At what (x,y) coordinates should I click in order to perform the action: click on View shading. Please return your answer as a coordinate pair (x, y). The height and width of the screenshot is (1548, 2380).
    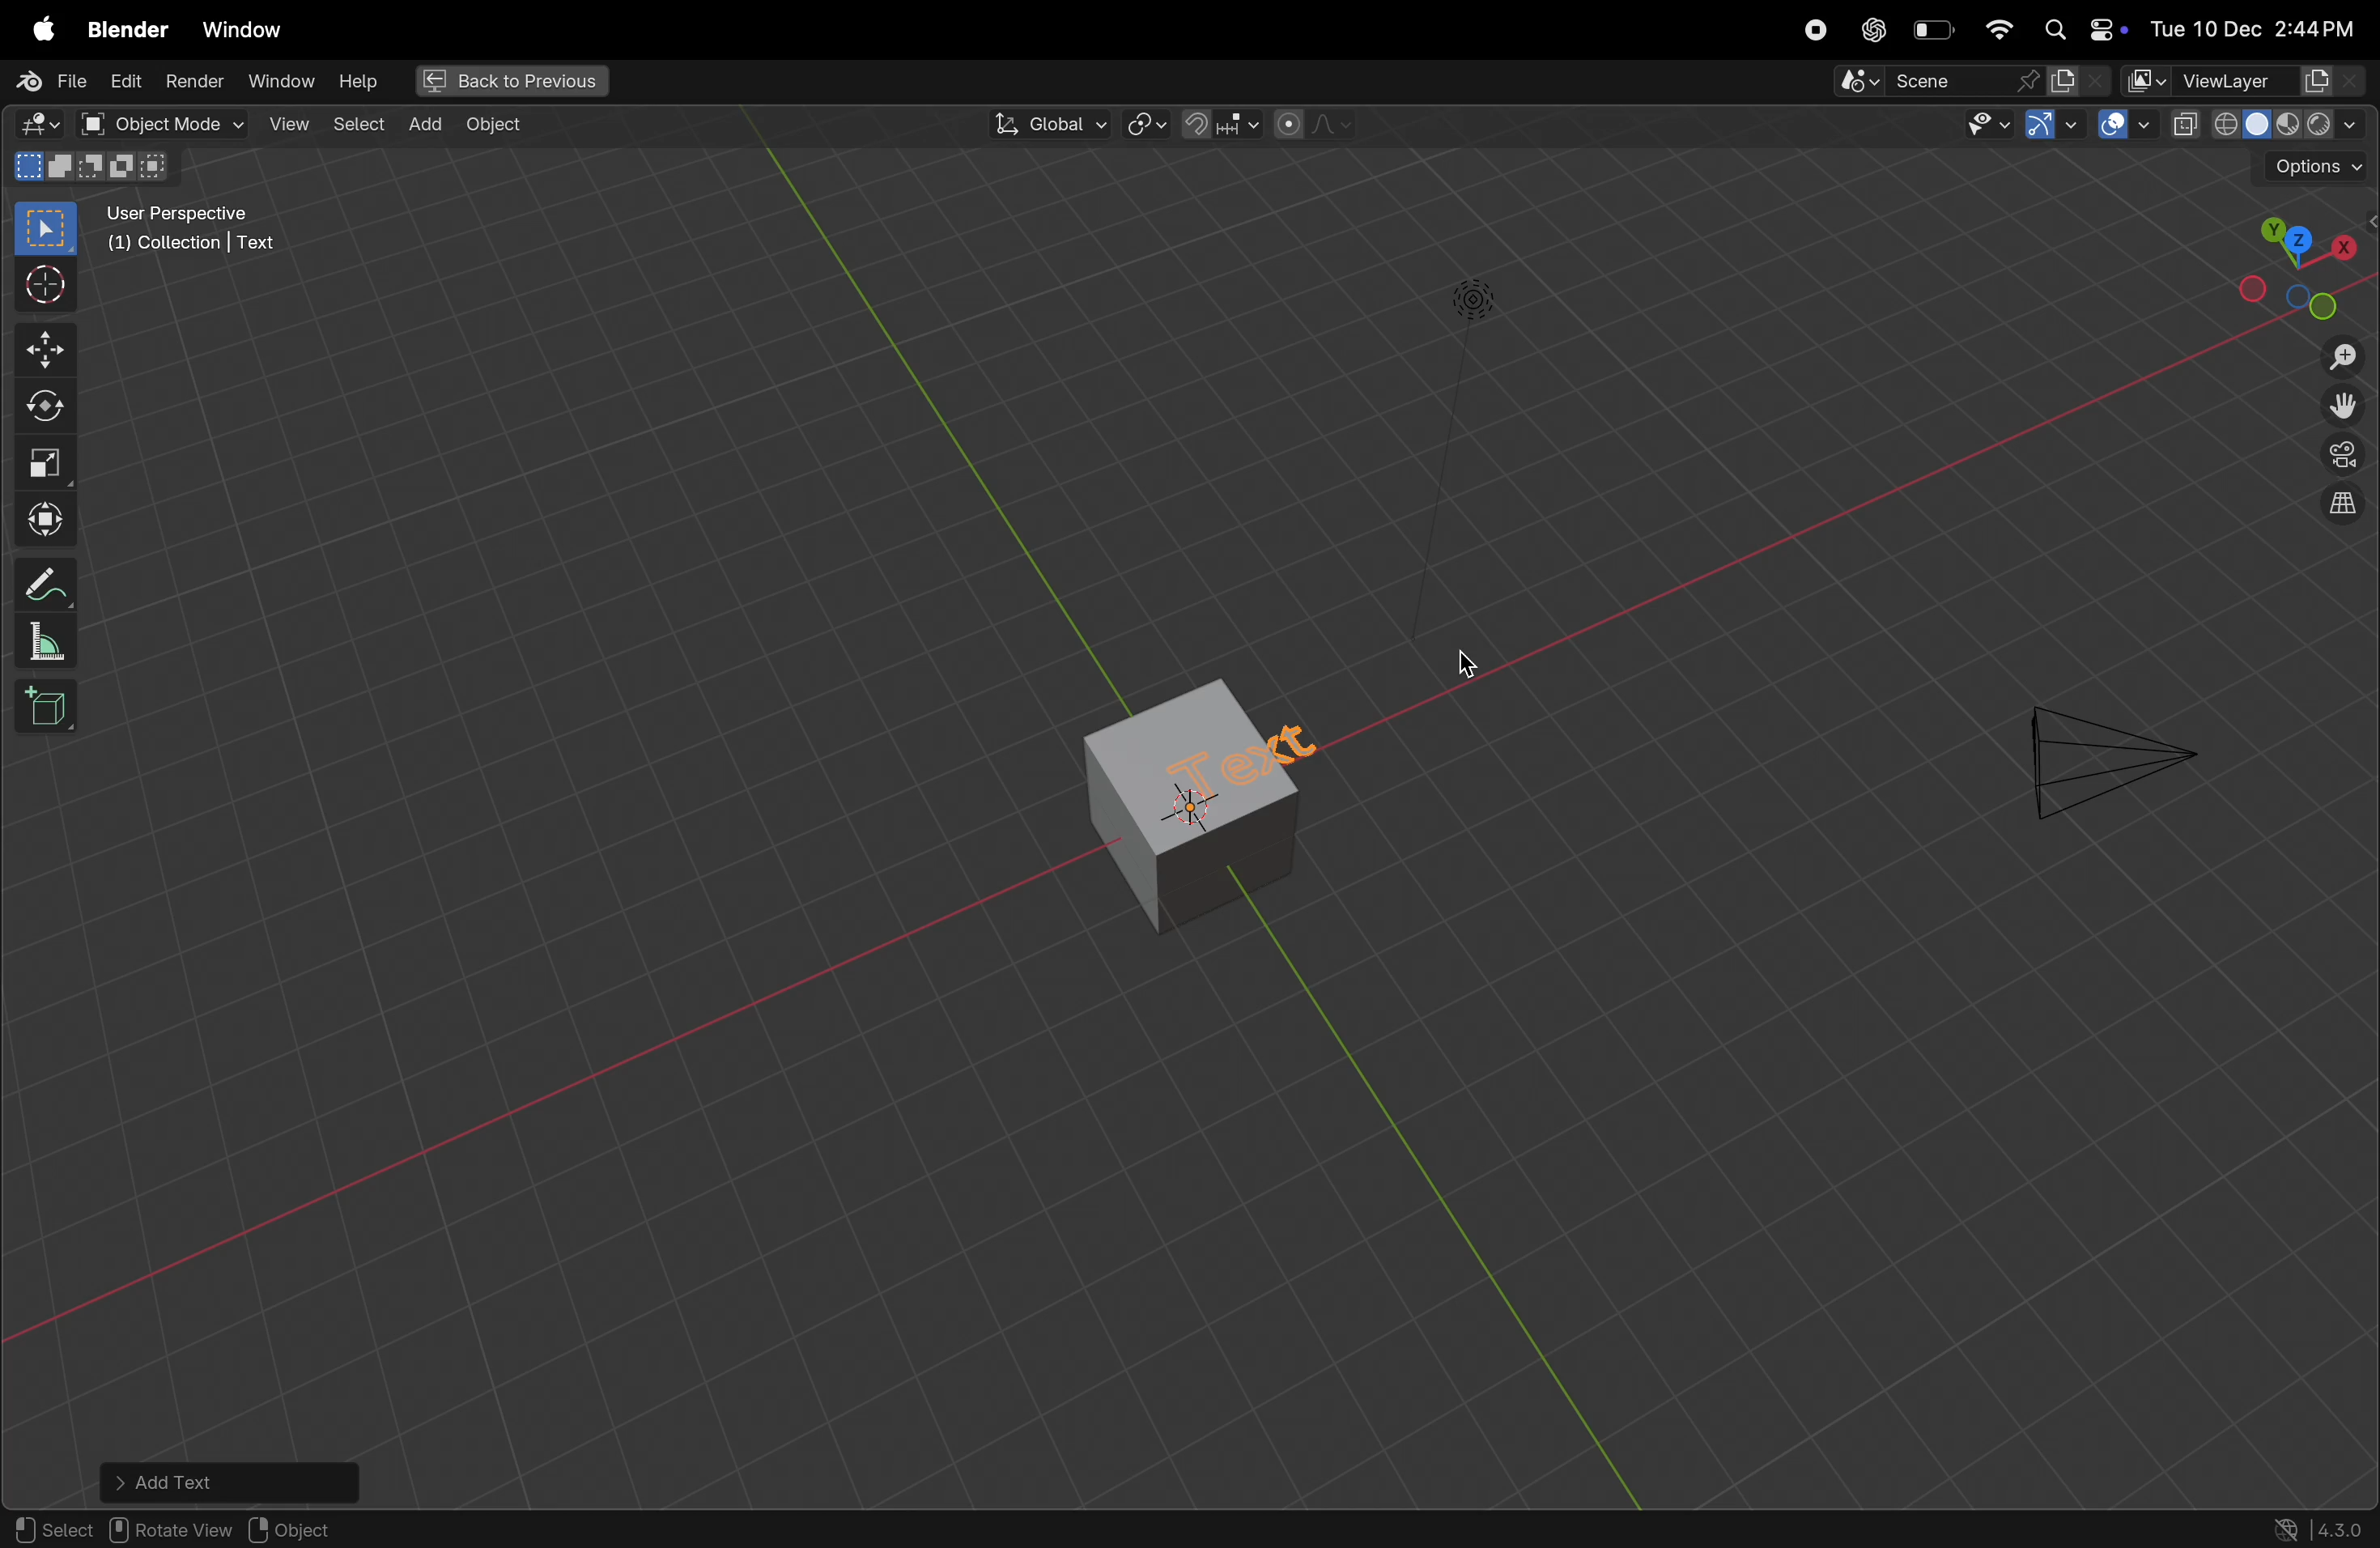
    Looking at the image, I should click on (2266, 129).